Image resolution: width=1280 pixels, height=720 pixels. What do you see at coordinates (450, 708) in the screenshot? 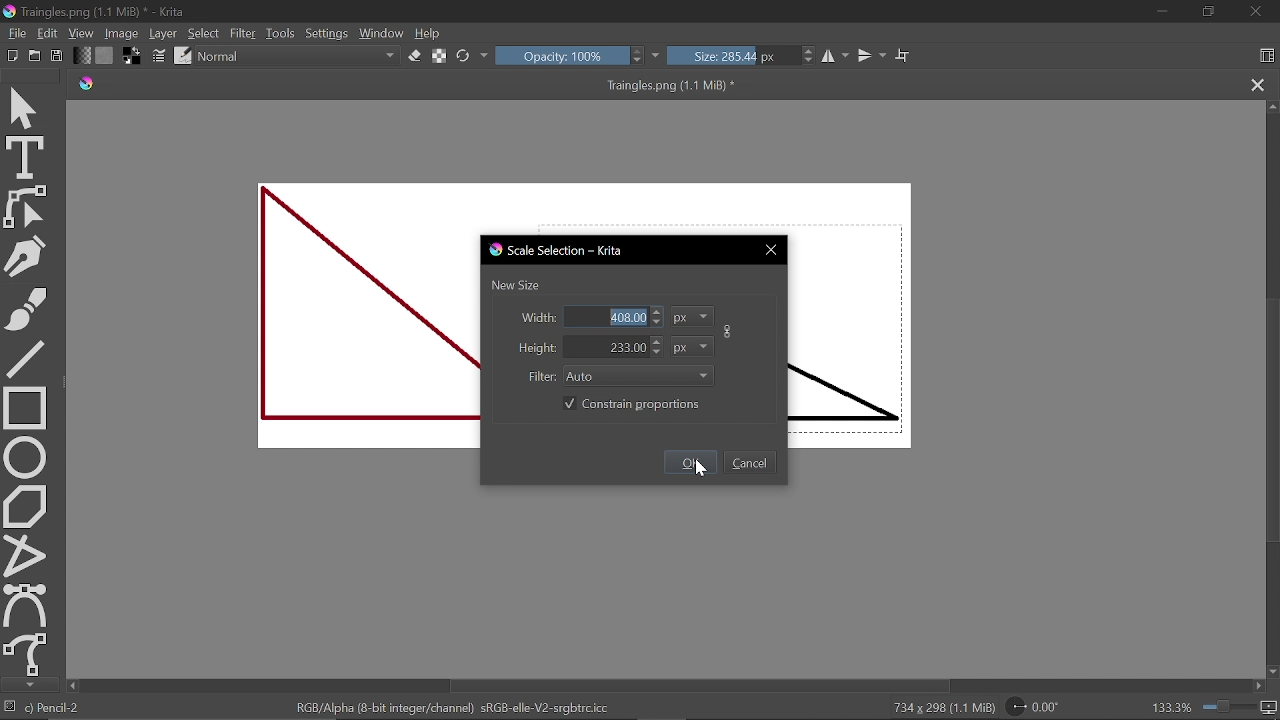
I see `RGB/Alpha (8-bit integer/channel) sRGB-elle-V2-srgbtrc.icc` at bounding box center [450, 708].